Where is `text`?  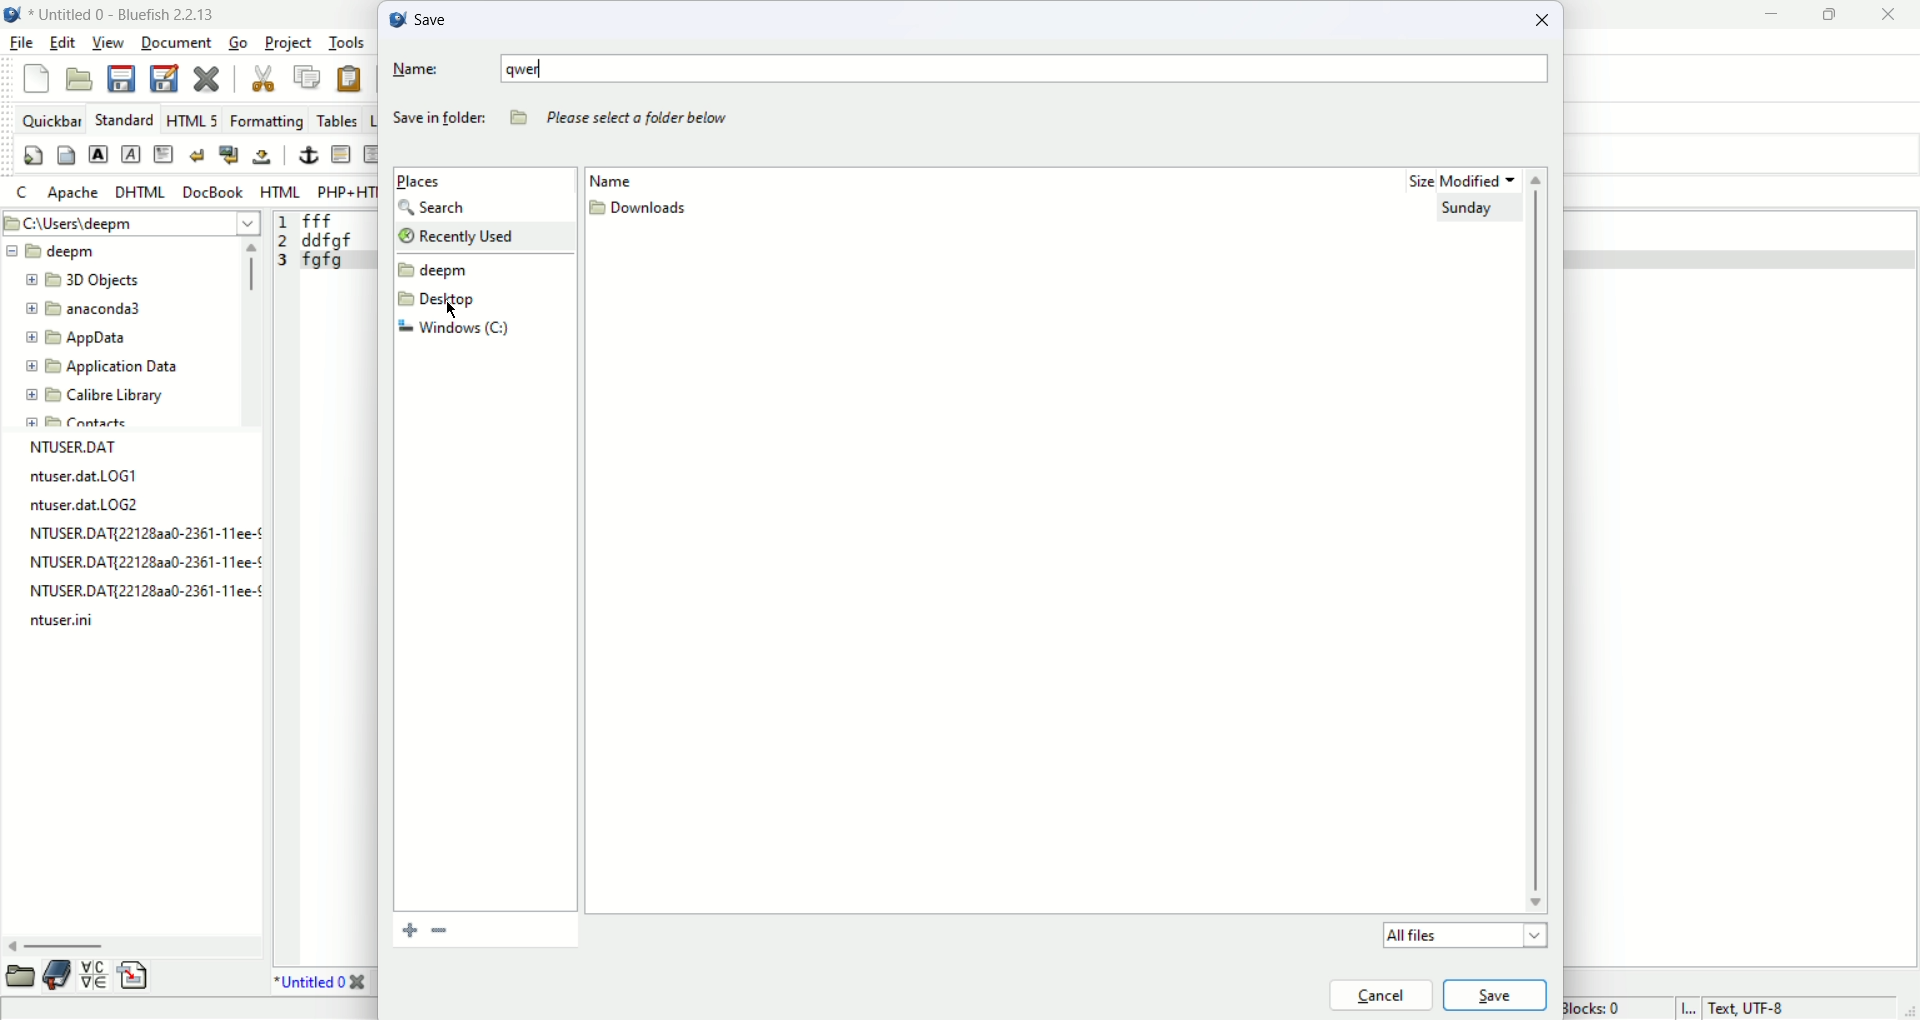 text is located at coordinates (627, 118).